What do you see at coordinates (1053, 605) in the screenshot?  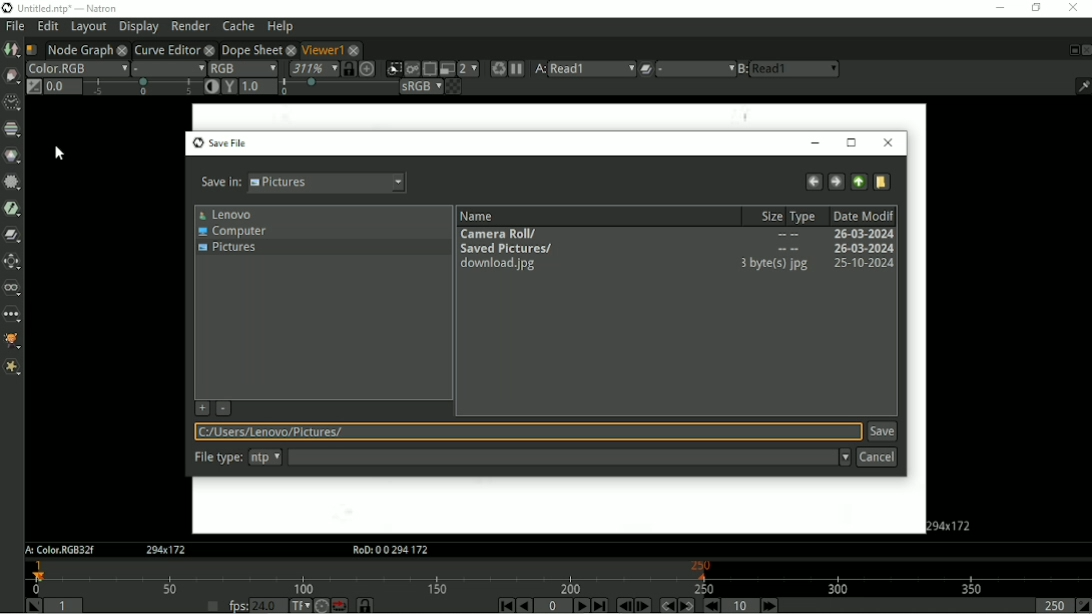 I see `Playback out point` at bounding box center [1053, 605].